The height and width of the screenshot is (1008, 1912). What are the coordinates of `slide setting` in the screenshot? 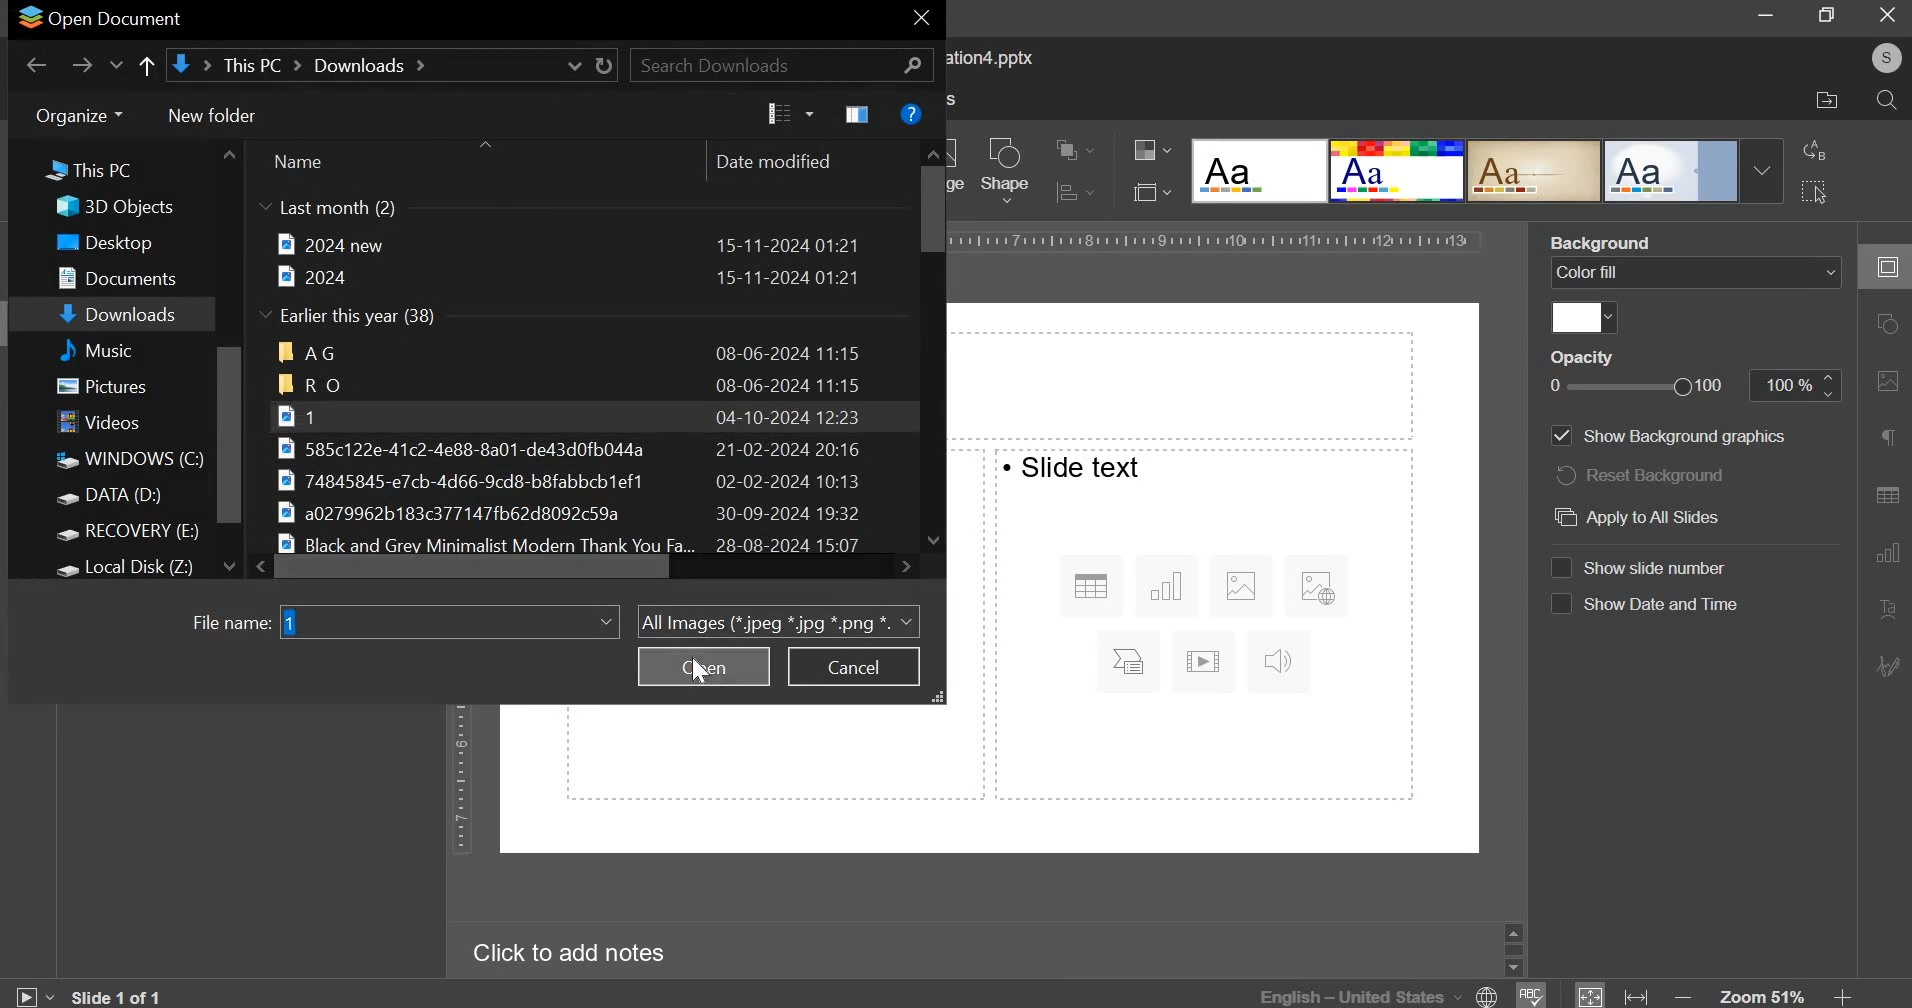 It's located at (1883, 267).